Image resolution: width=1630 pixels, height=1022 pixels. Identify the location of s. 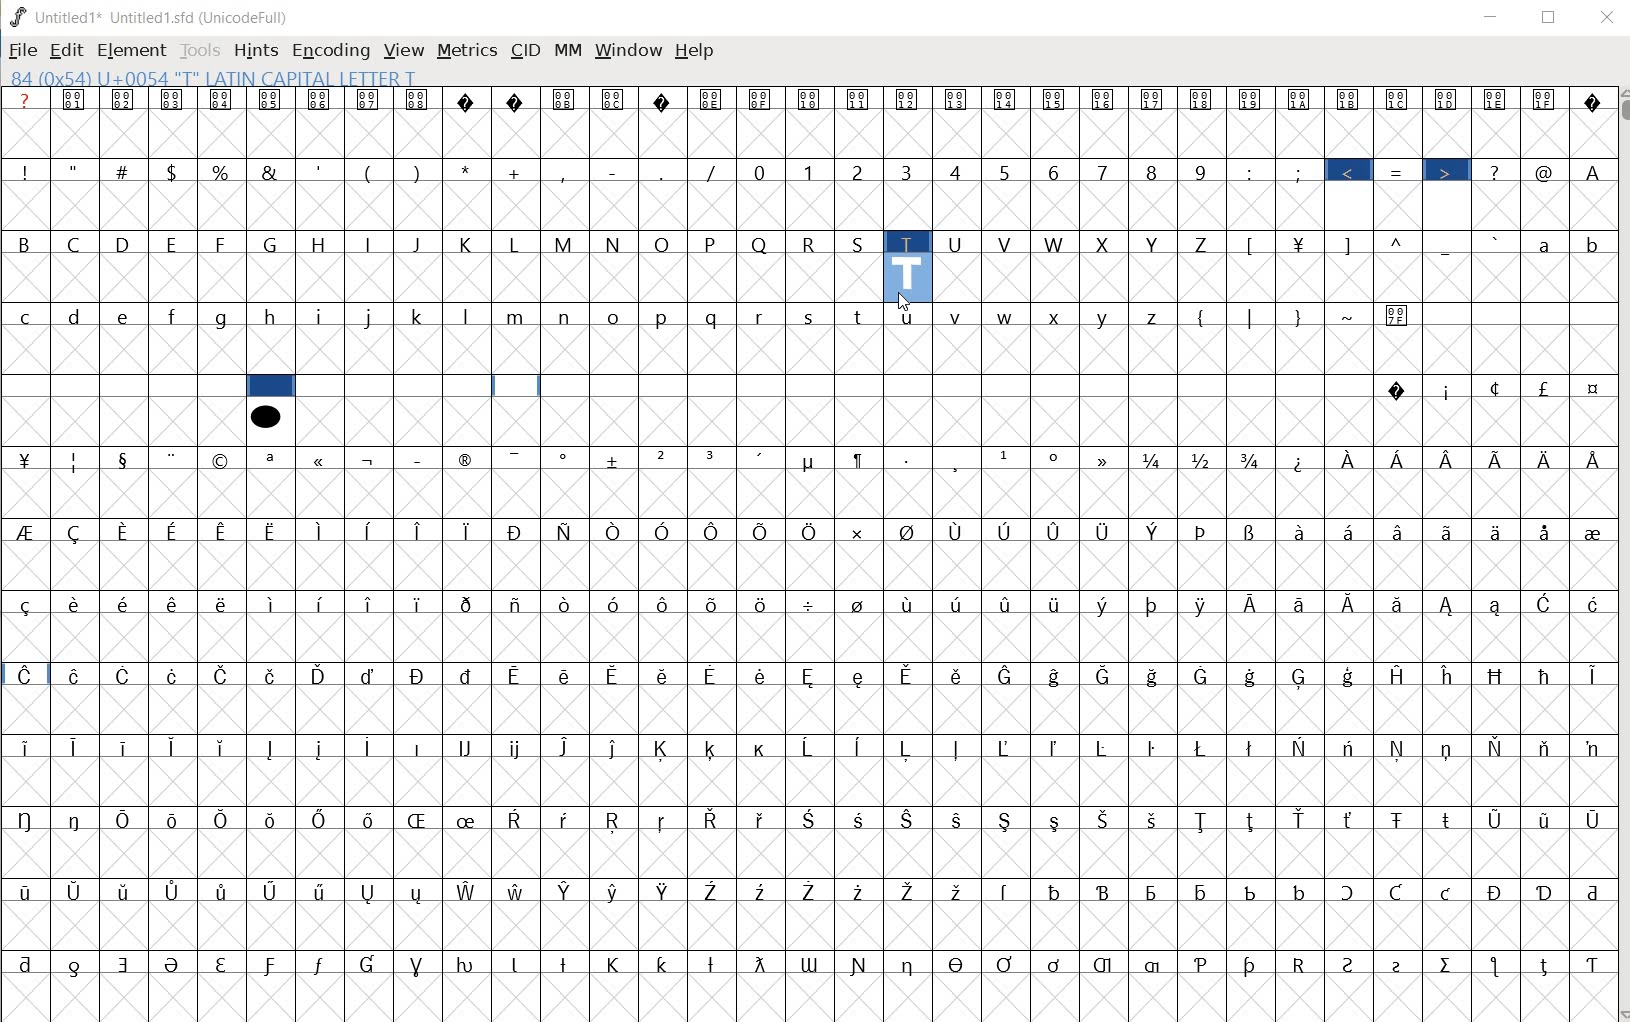
(809, 317).